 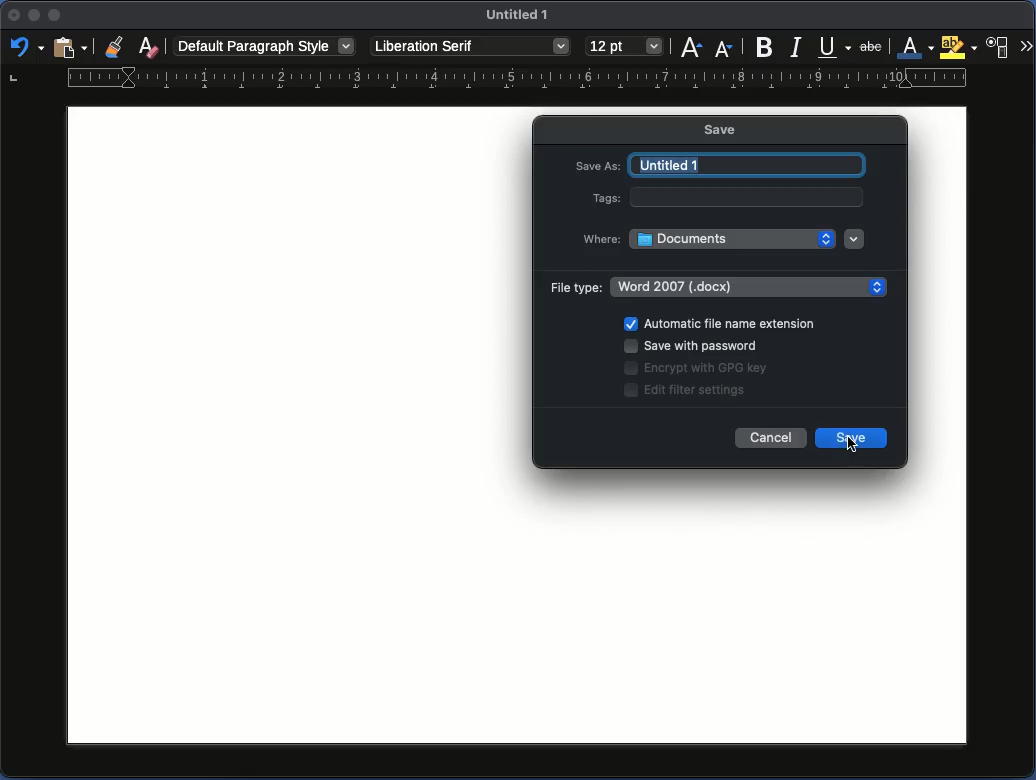 I want to click on Font color, so click(x=916, y=48).